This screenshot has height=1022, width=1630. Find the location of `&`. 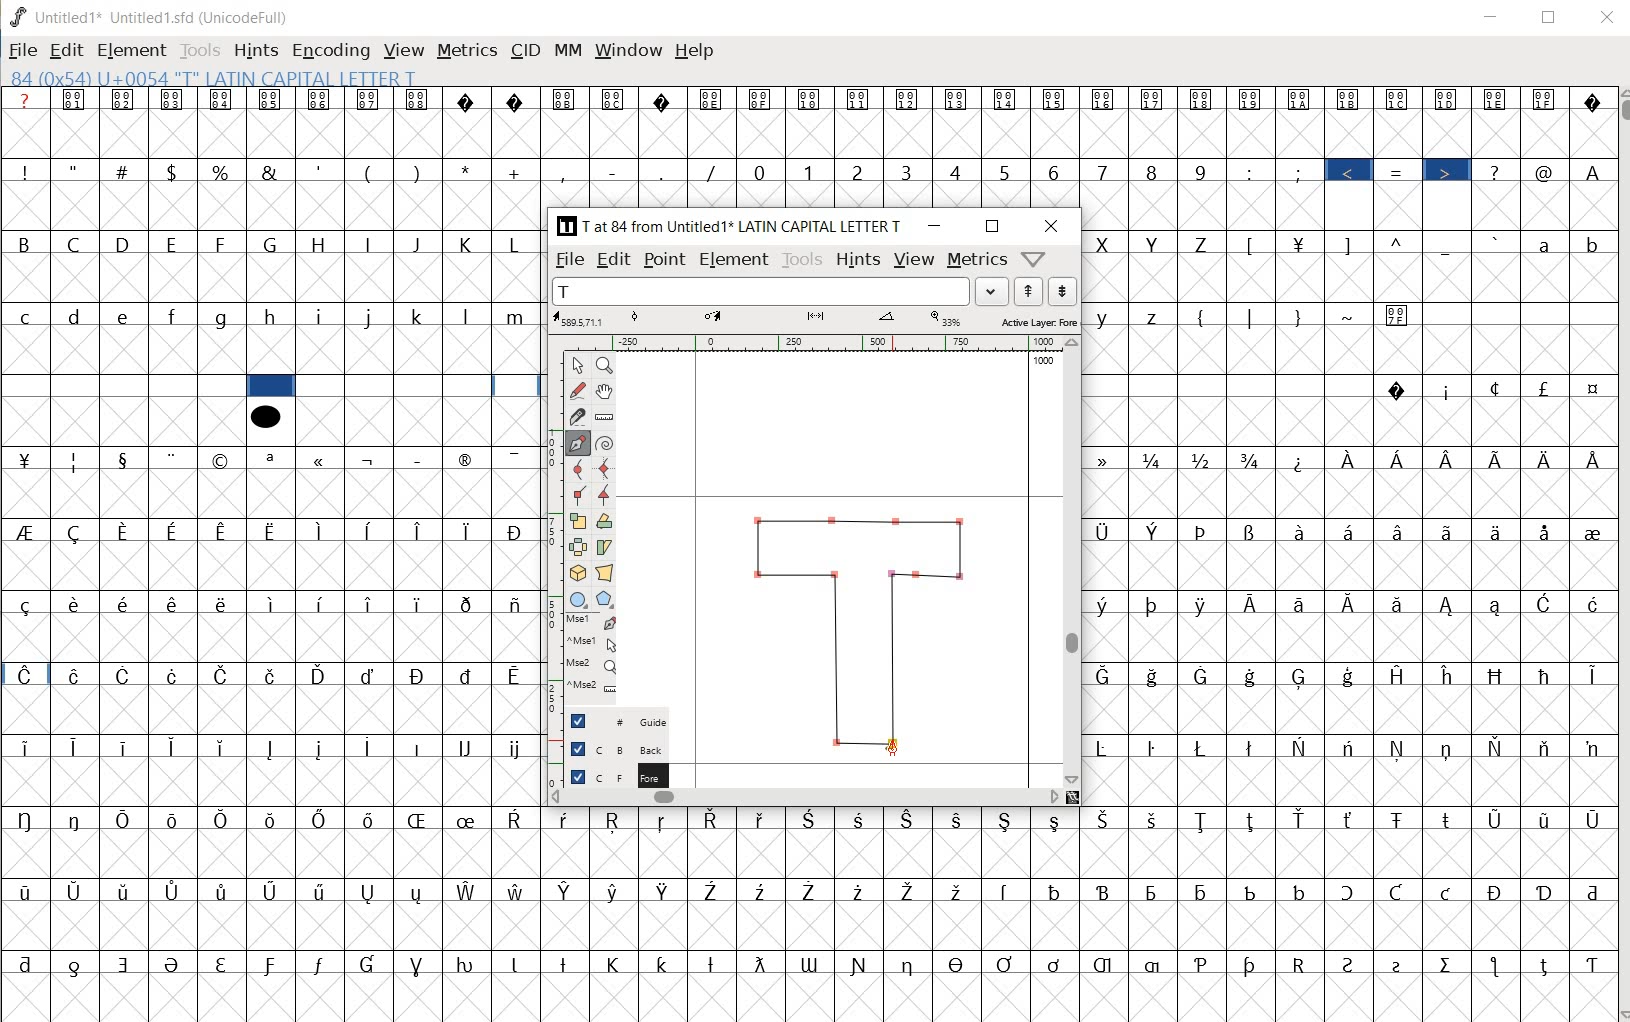

& is located at coordinates (269, 170).